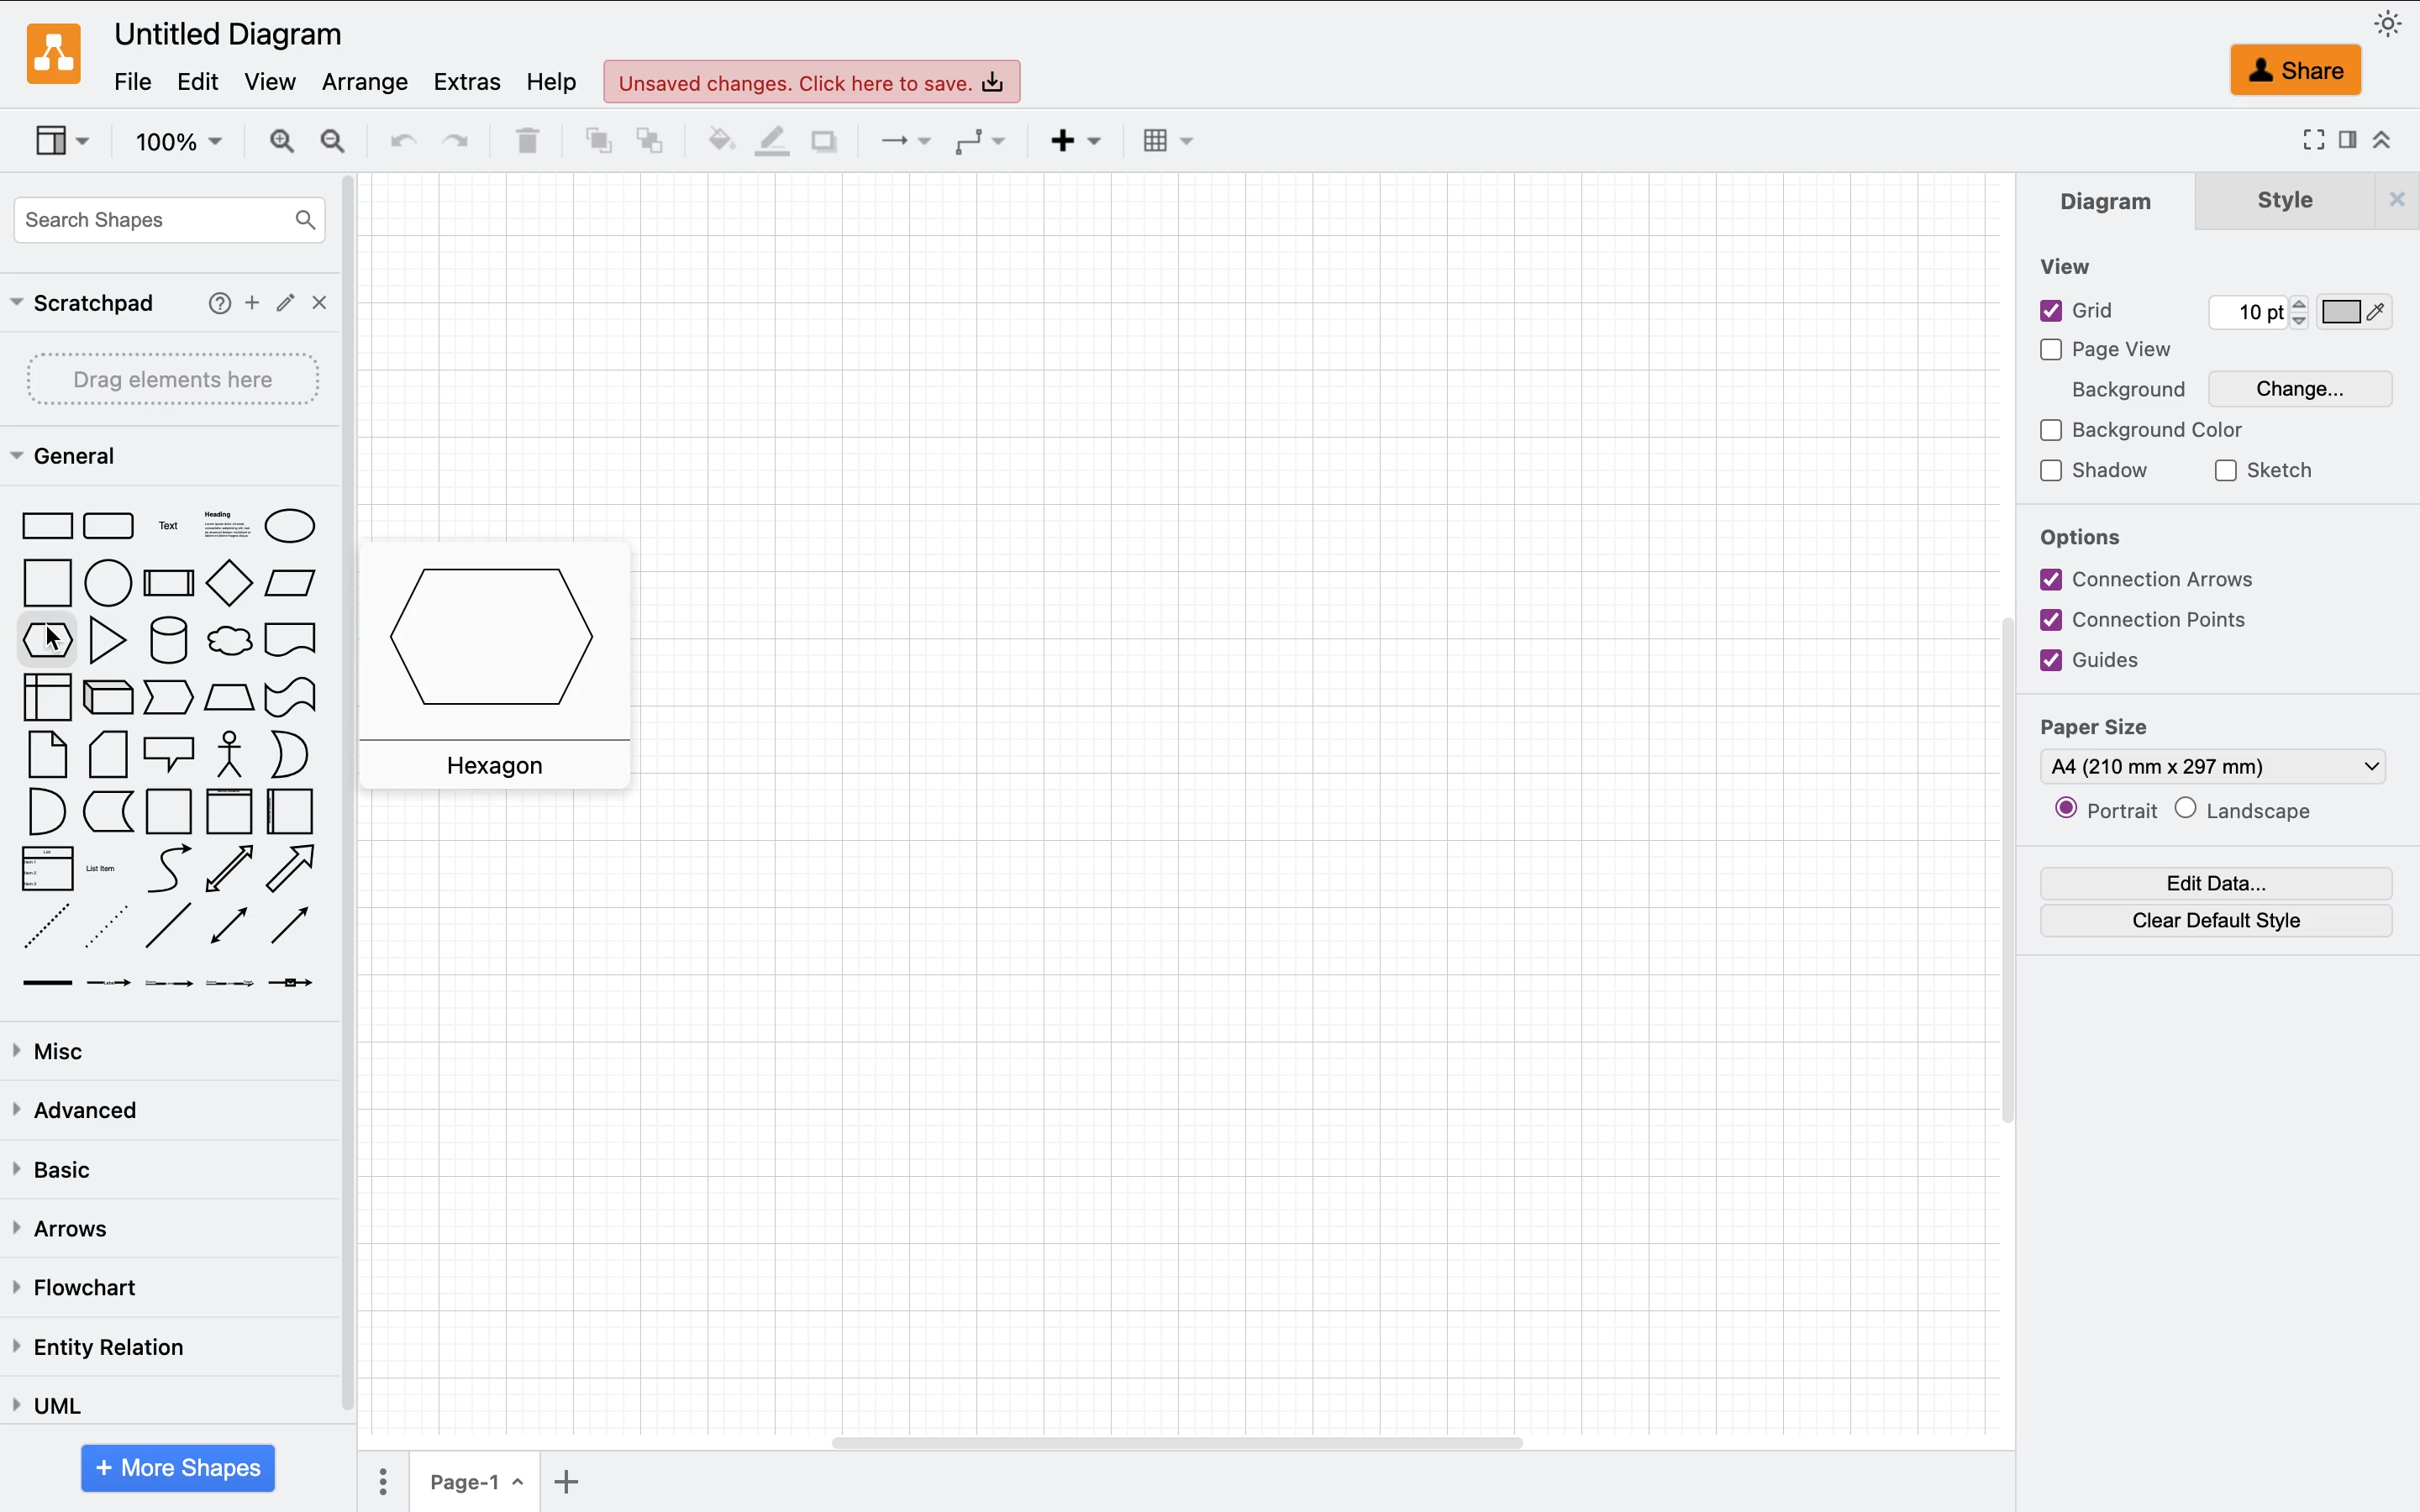  I want to click on text, so click(167, 523).